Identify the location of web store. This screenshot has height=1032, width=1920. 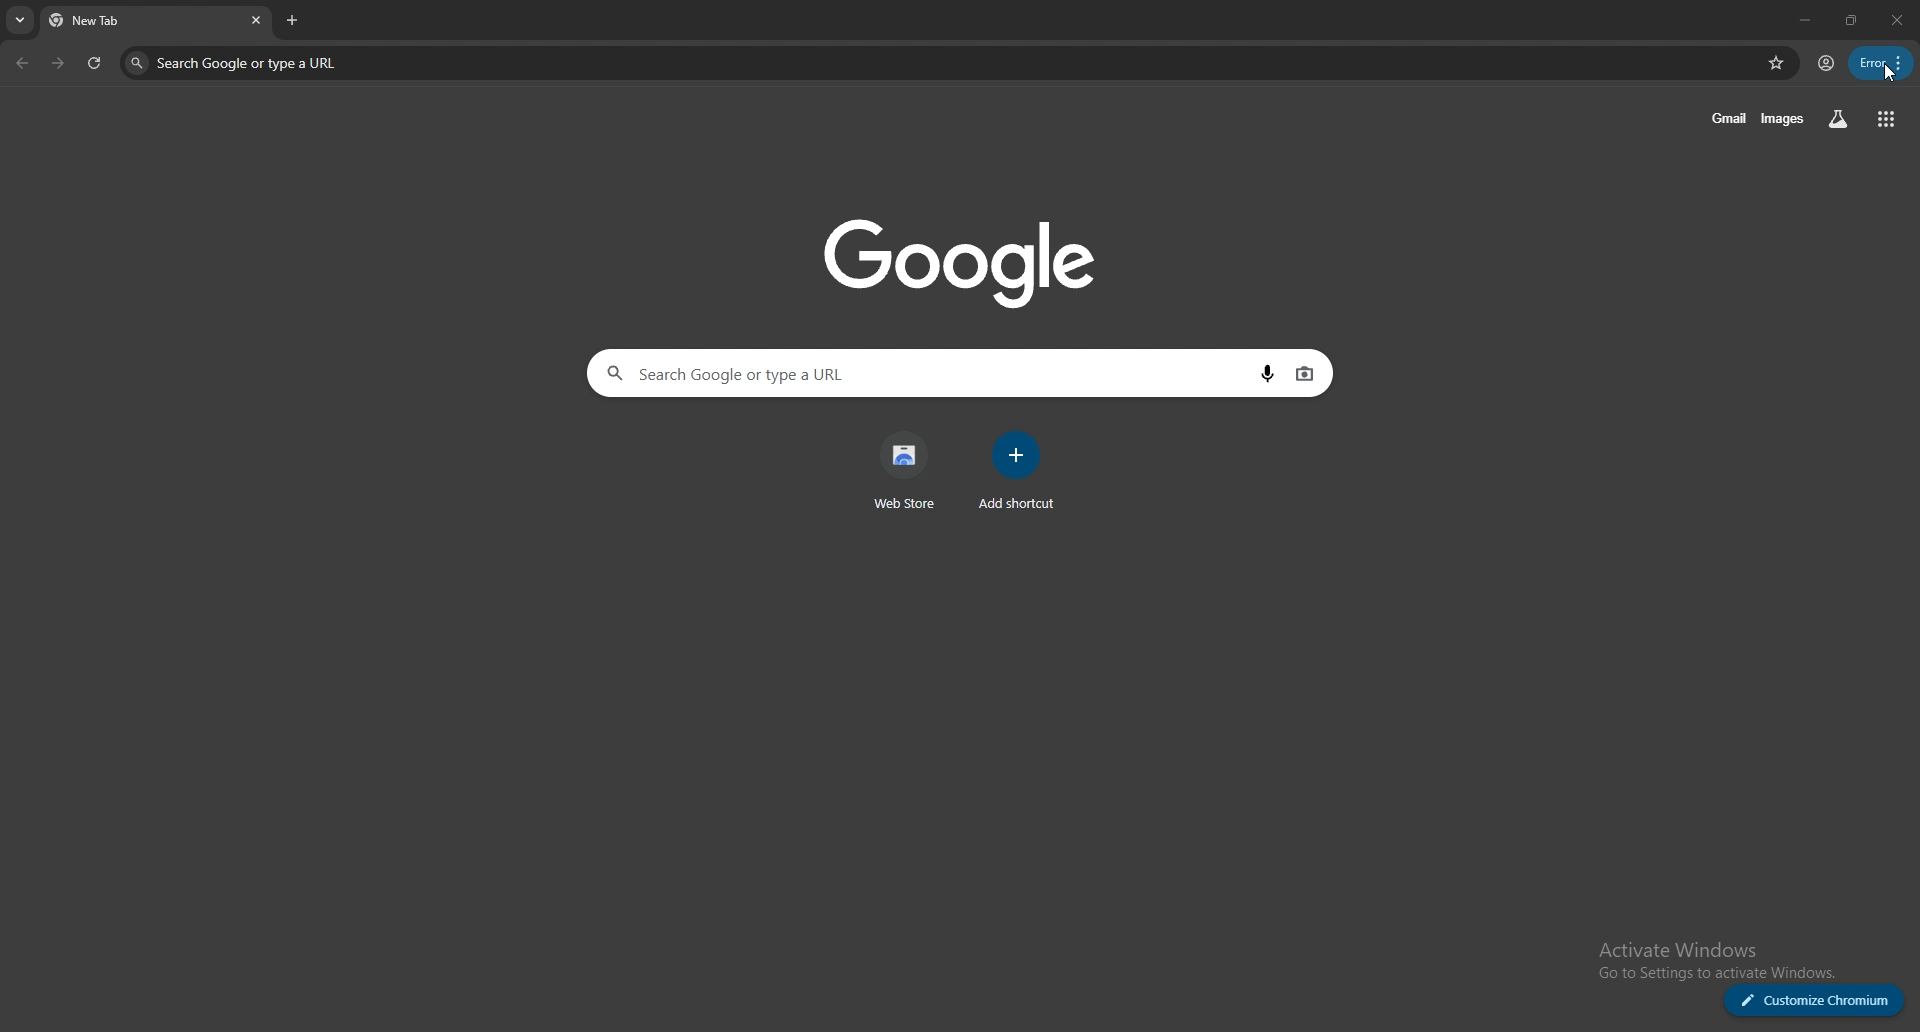
(909, 471).